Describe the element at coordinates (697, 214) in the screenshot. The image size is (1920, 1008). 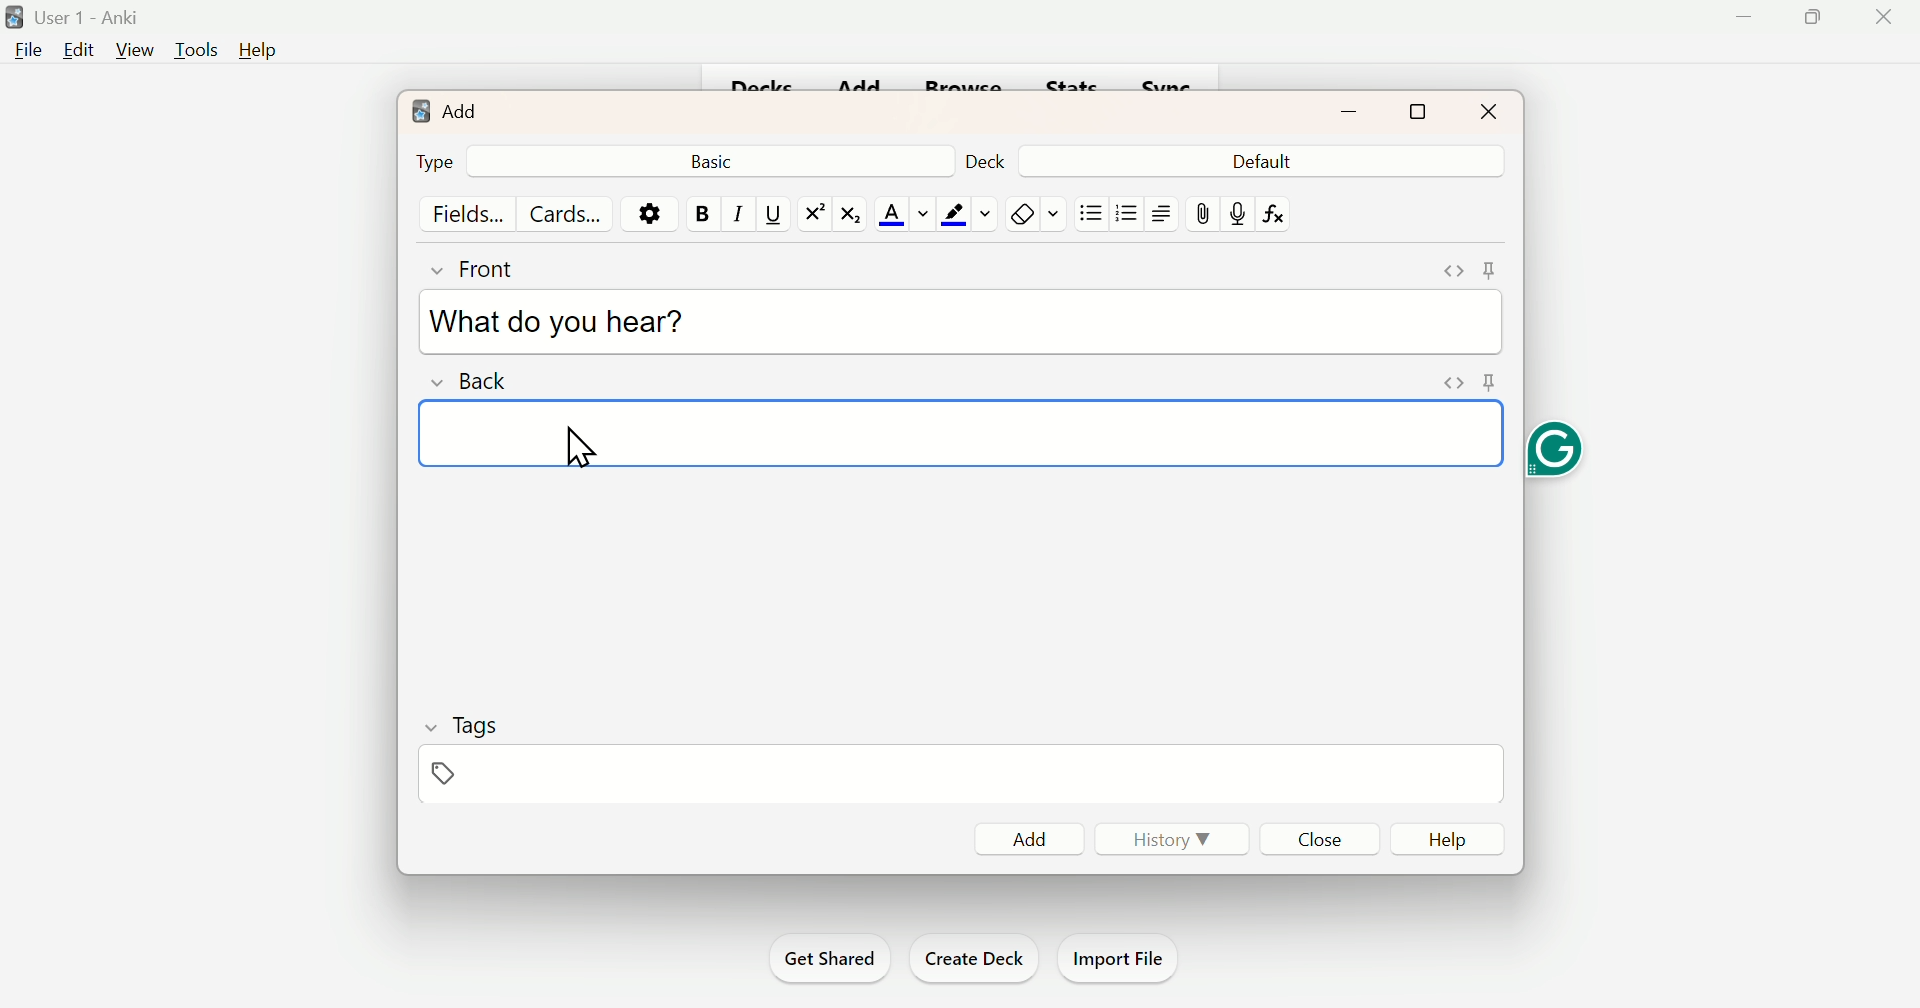
I see `Bold` at that location.